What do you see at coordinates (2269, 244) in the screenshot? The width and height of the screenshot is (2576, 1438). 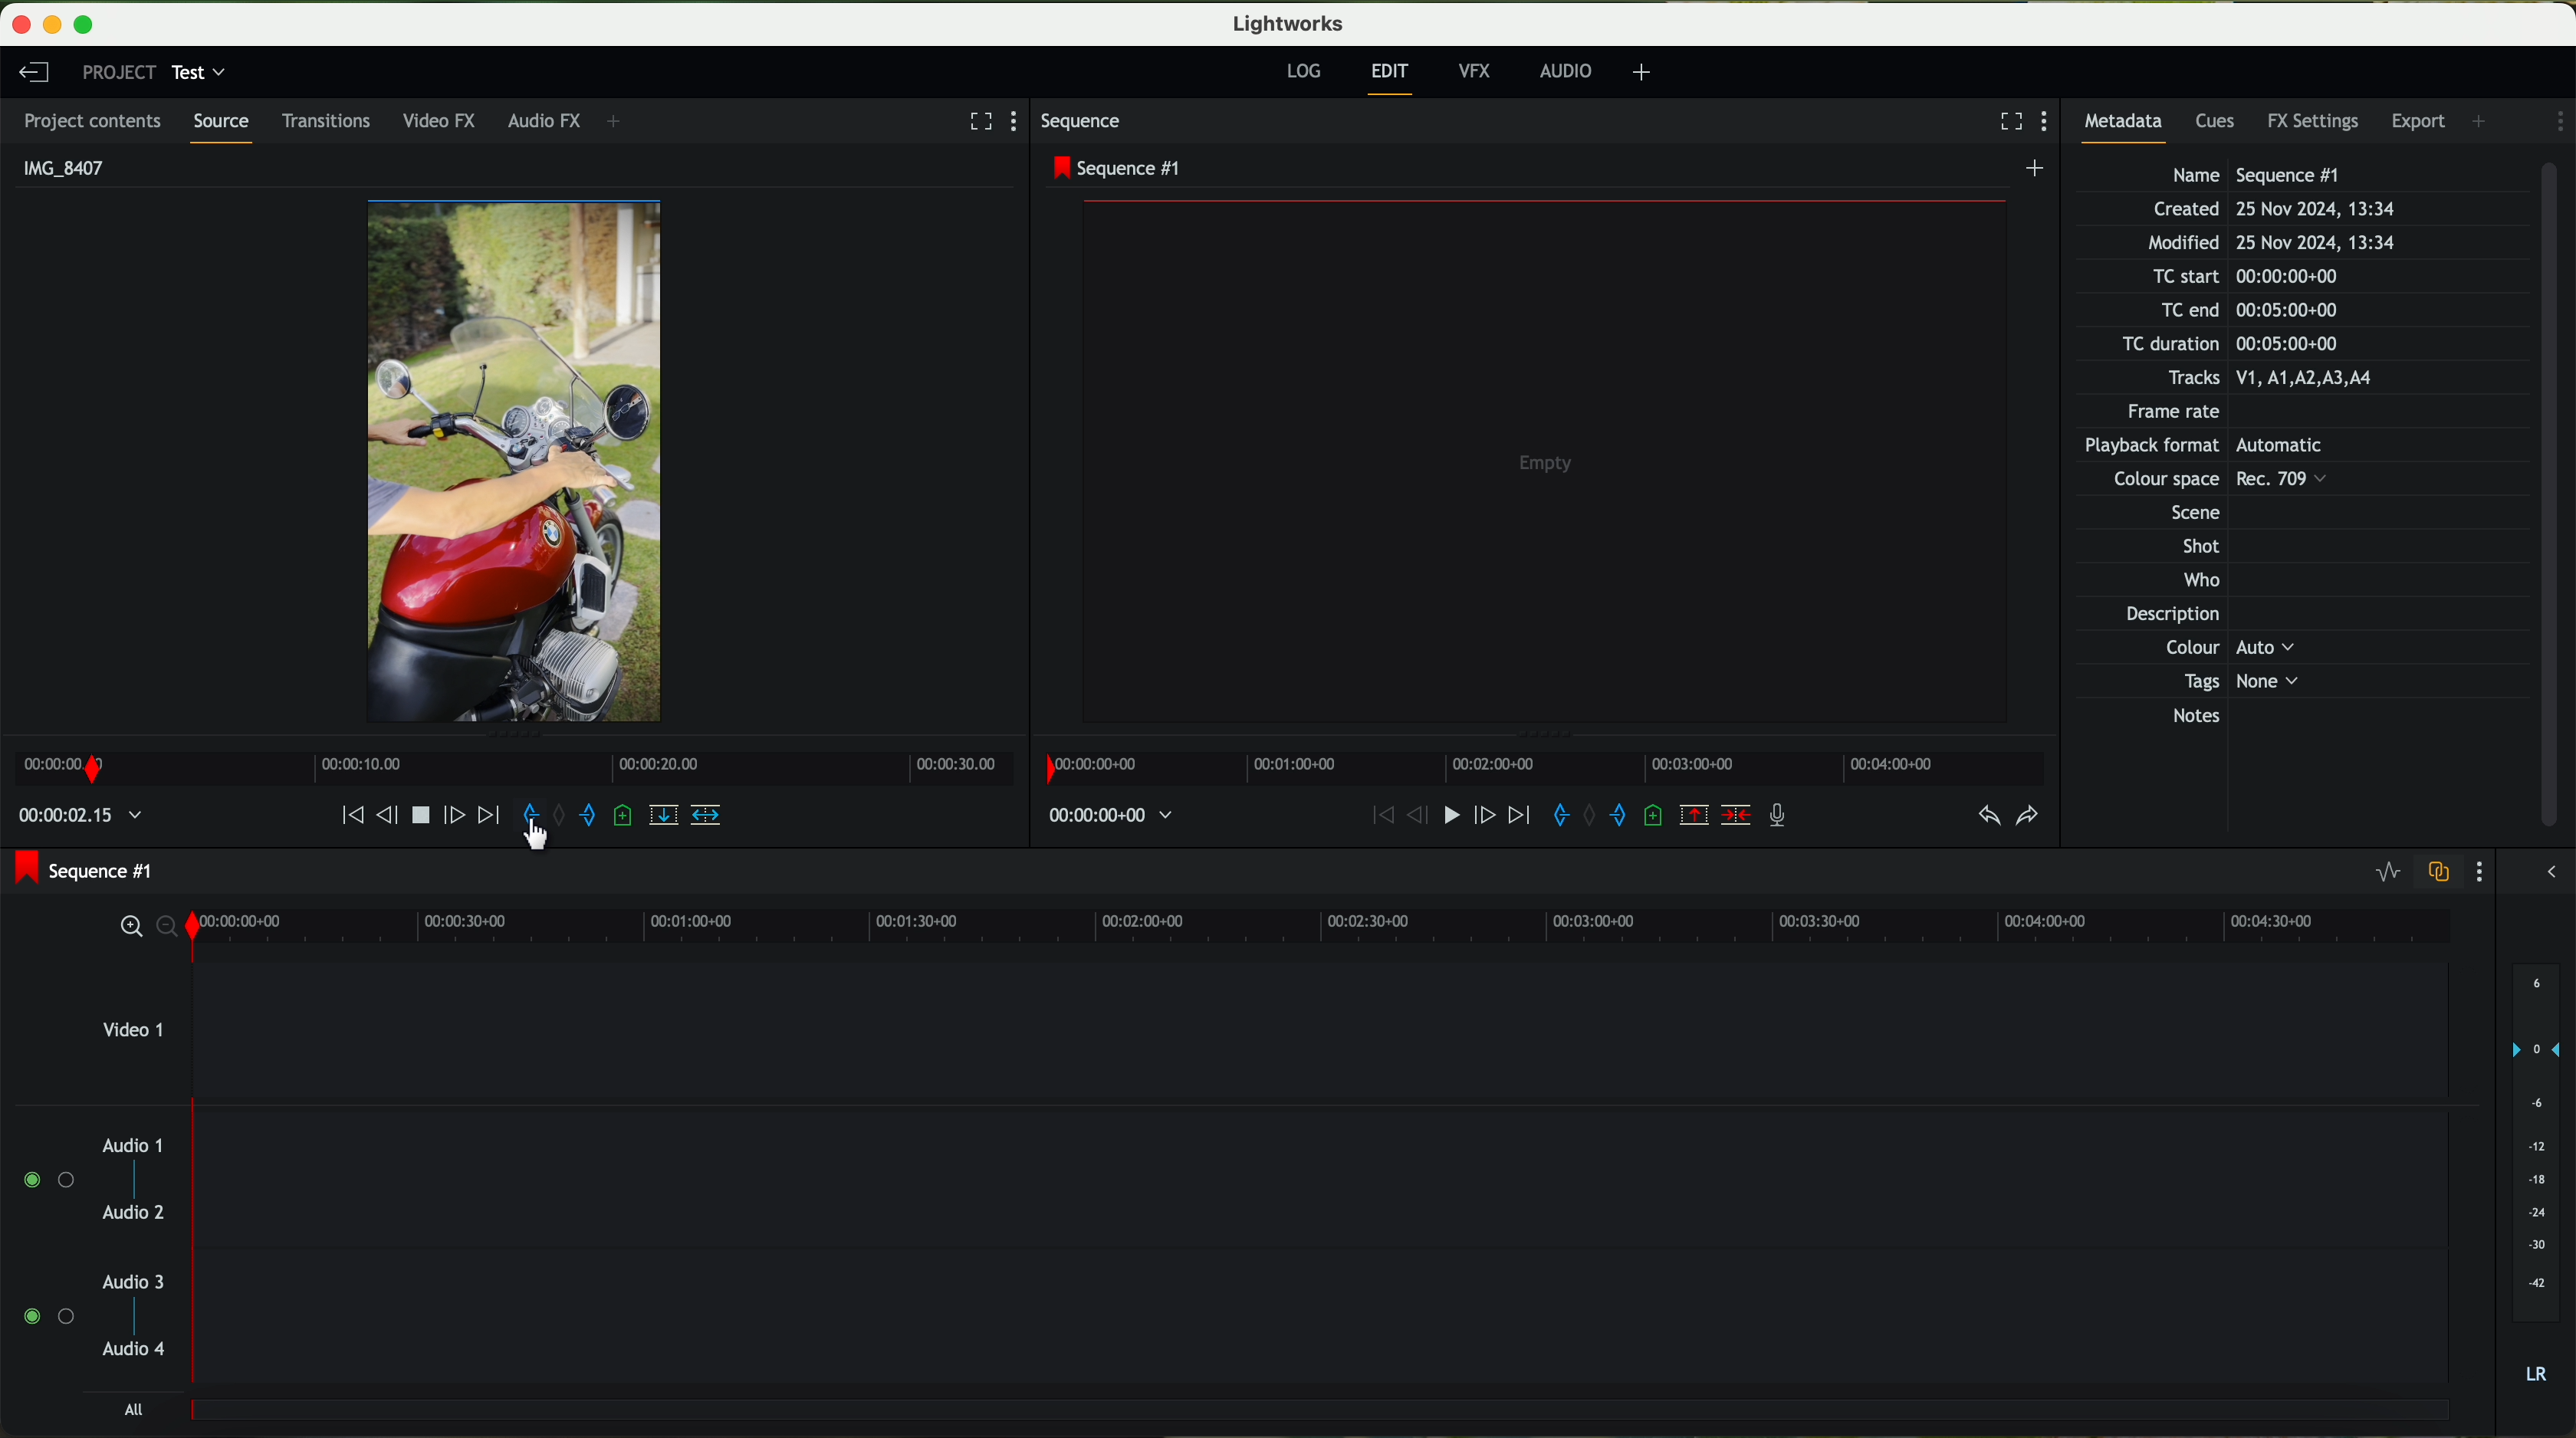 I see `Modified` at bounding box center [2269, 244].